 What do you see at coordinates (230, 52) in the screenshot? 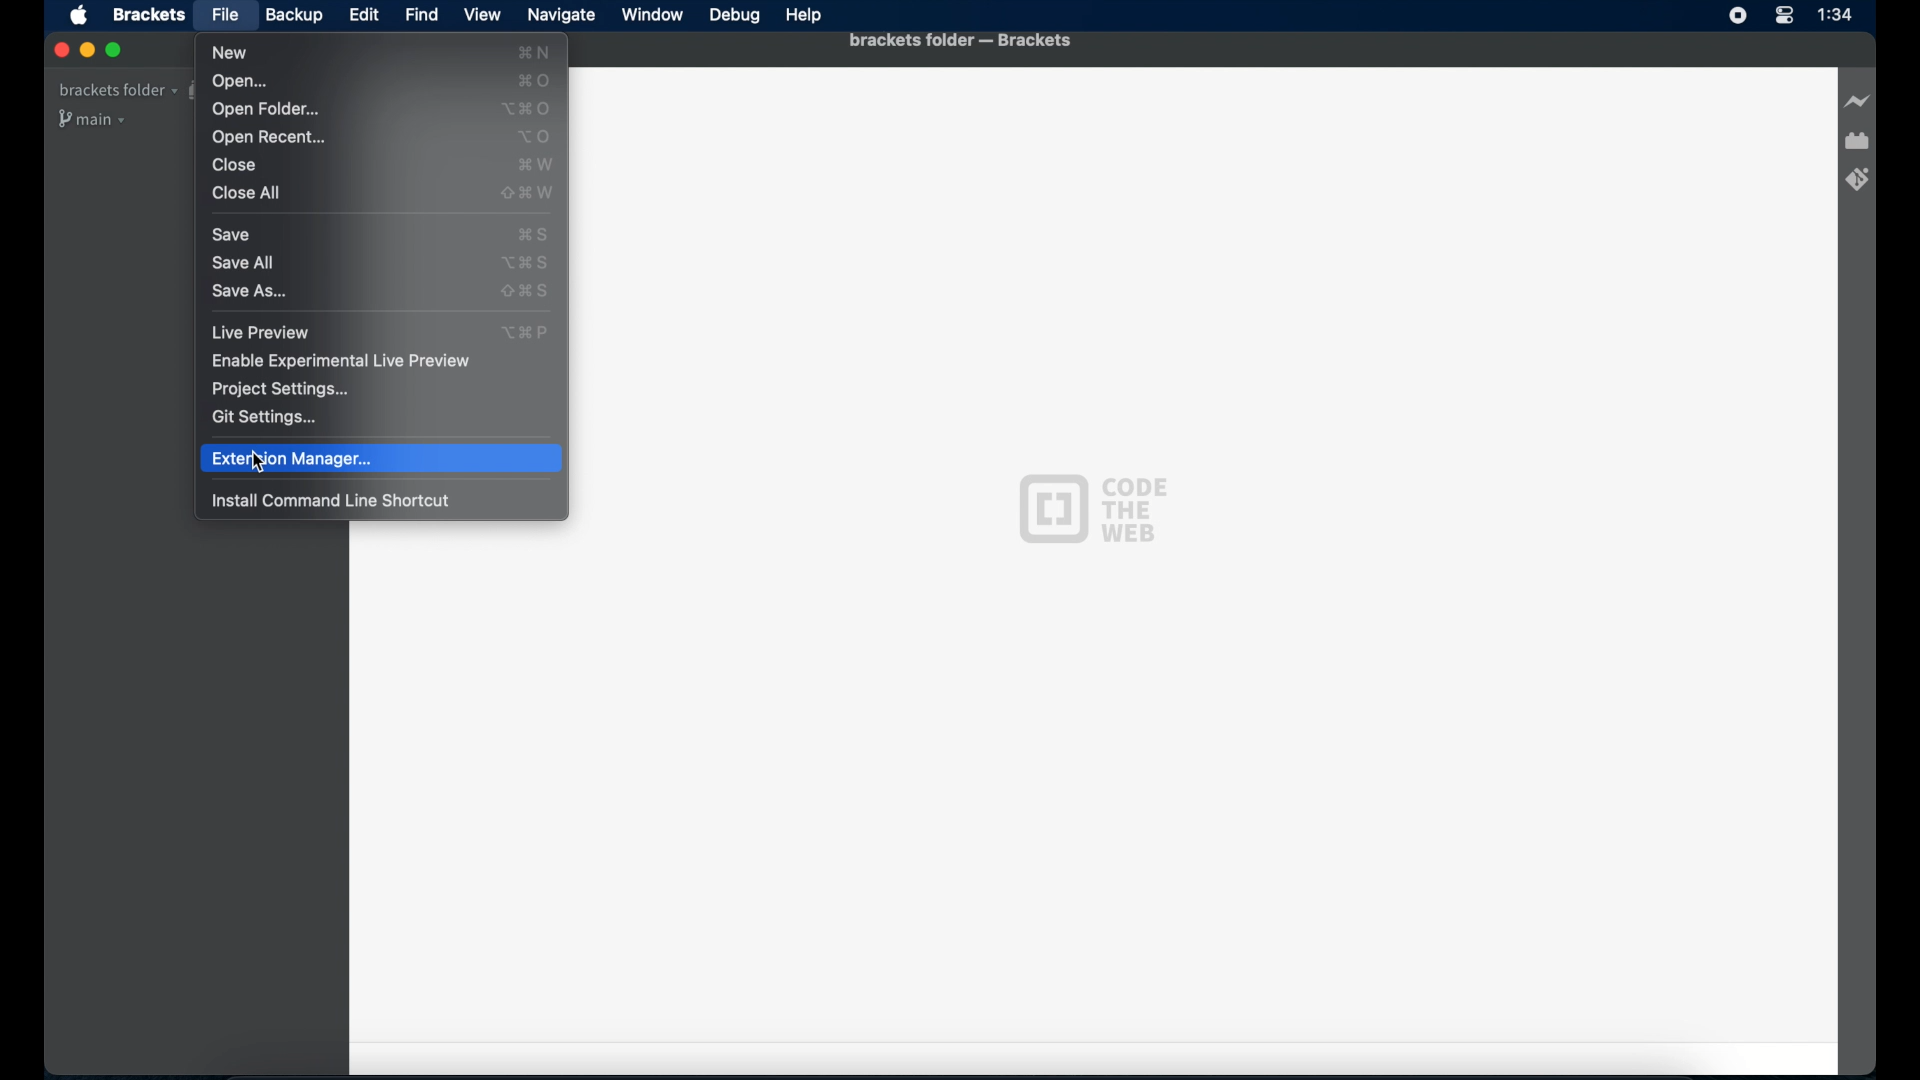
I see `New` at bounding box center [230, 52].